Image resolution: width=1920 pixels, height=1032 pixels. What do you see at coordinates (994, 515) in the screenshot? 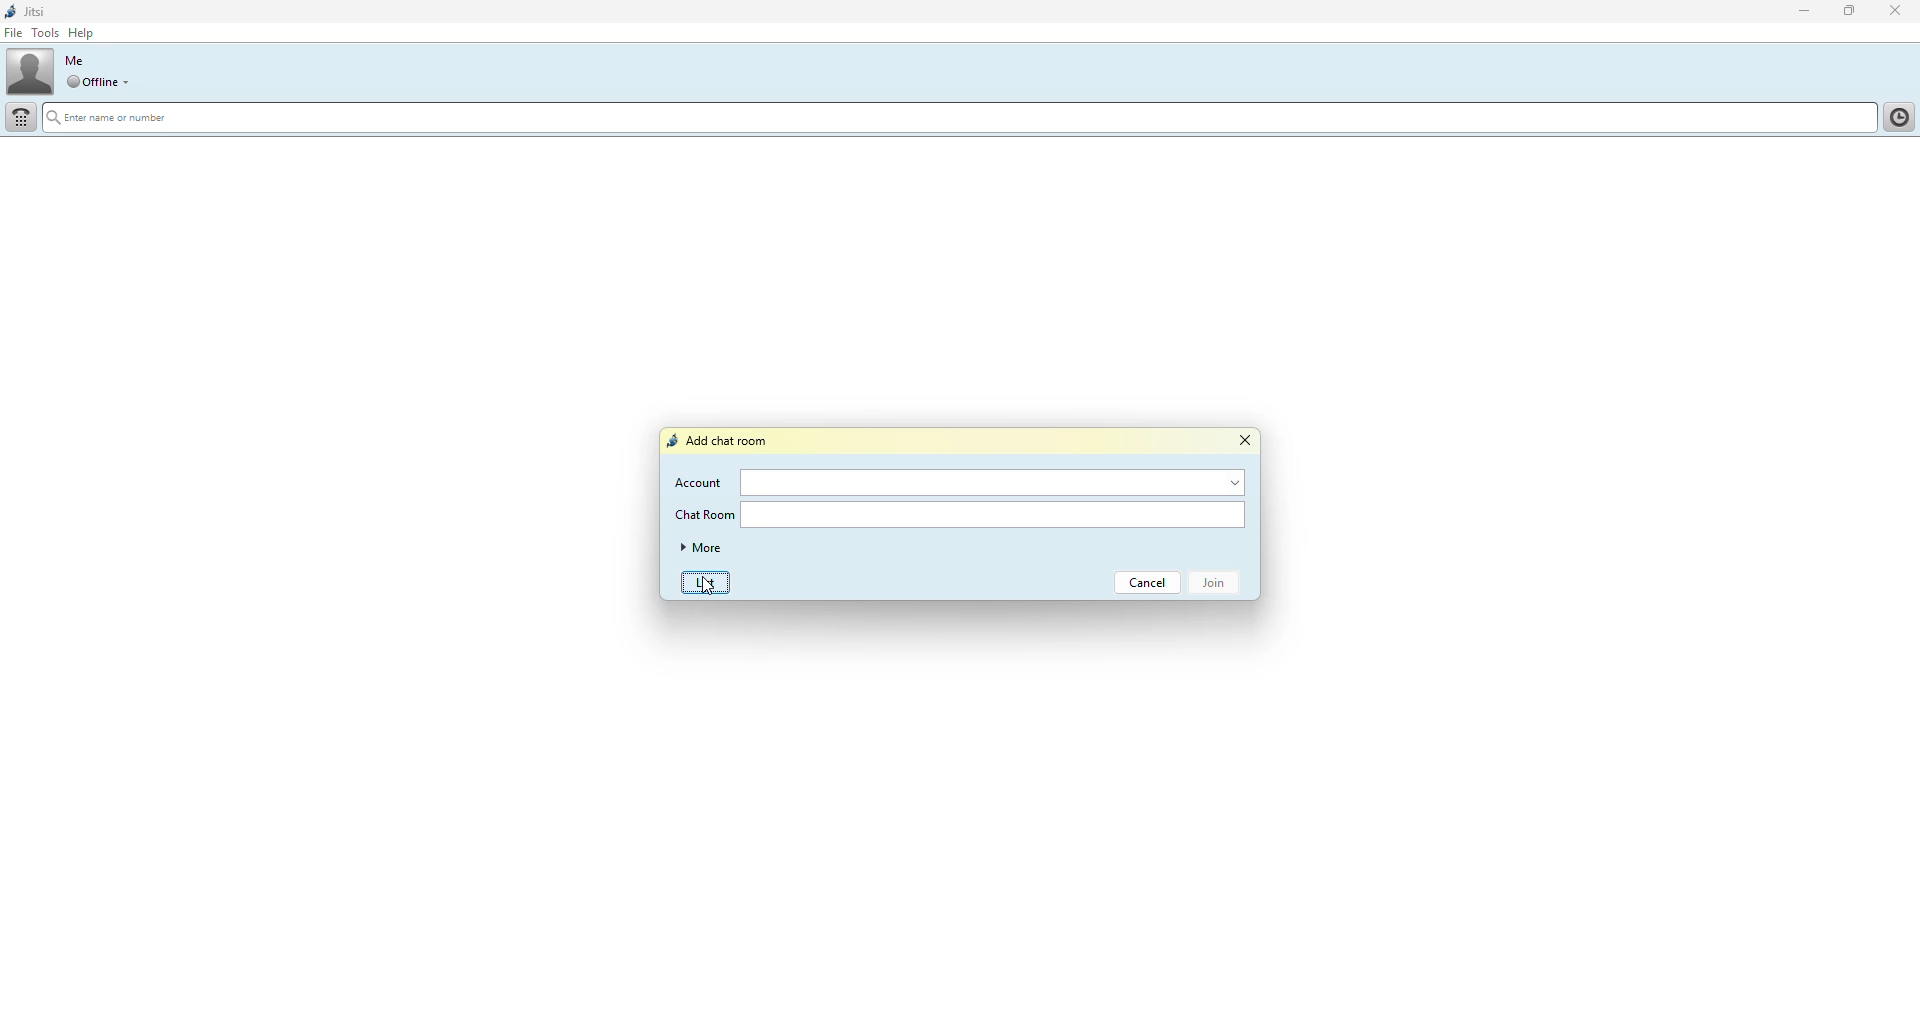
I see `chat room` at bounding box center [994, 515].